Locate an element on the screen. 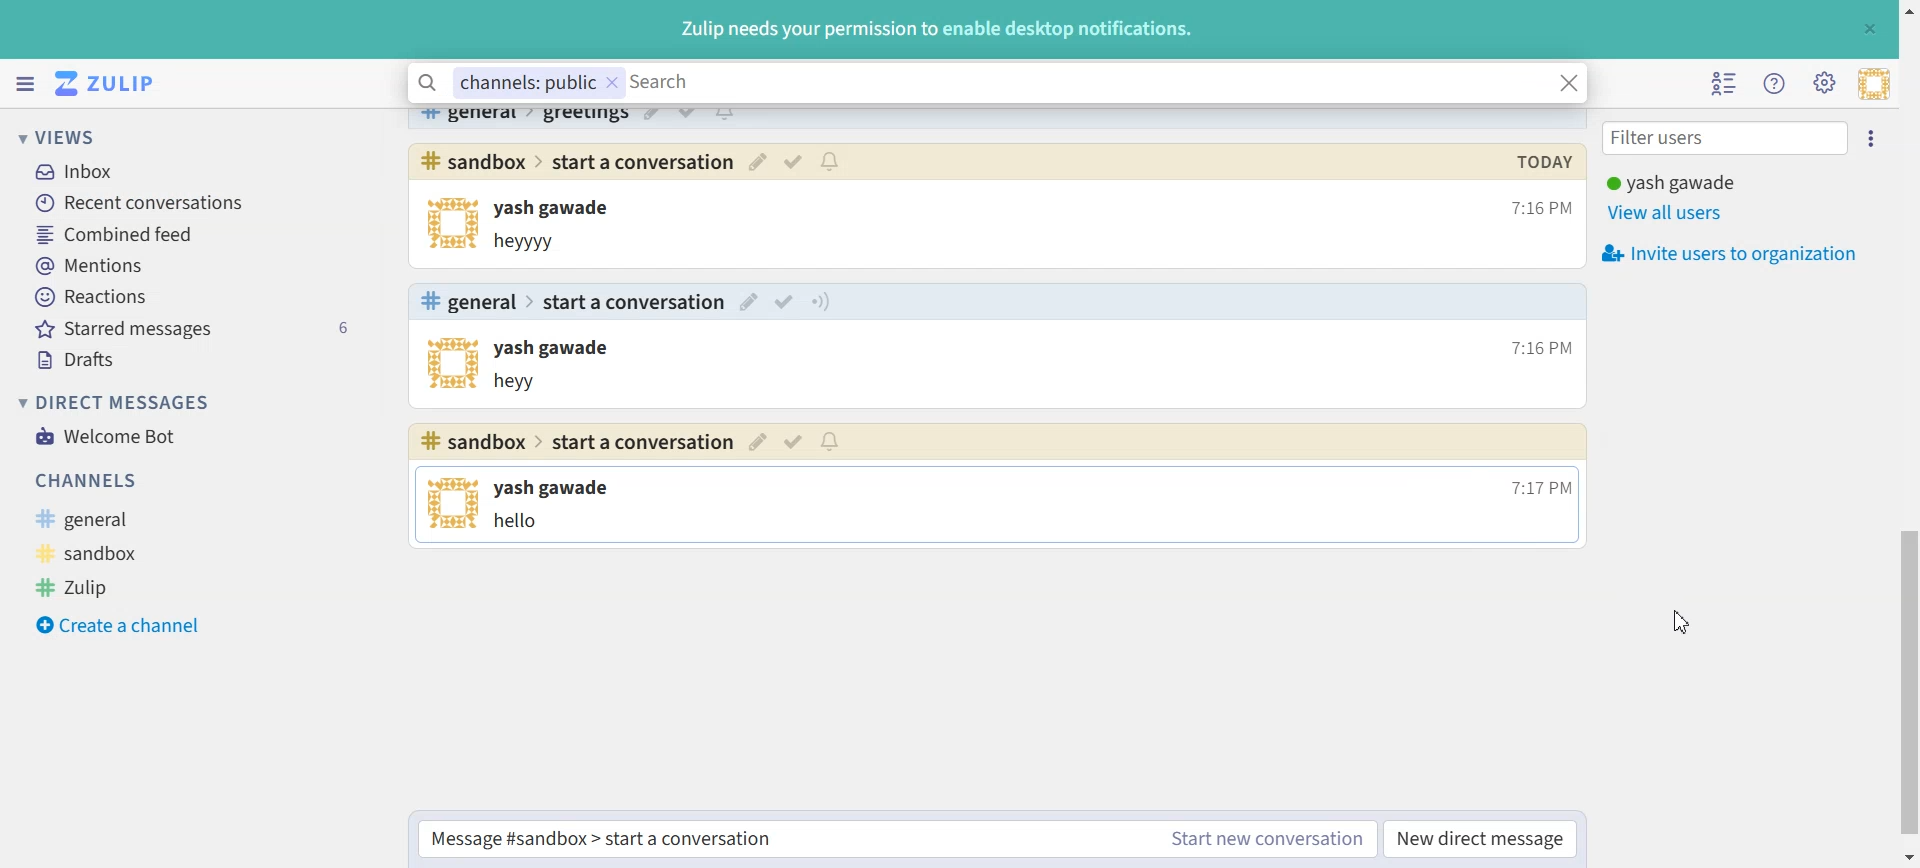 The width and height of the screenshot is (1920, 868). Search is located at coordinates (429, 84).